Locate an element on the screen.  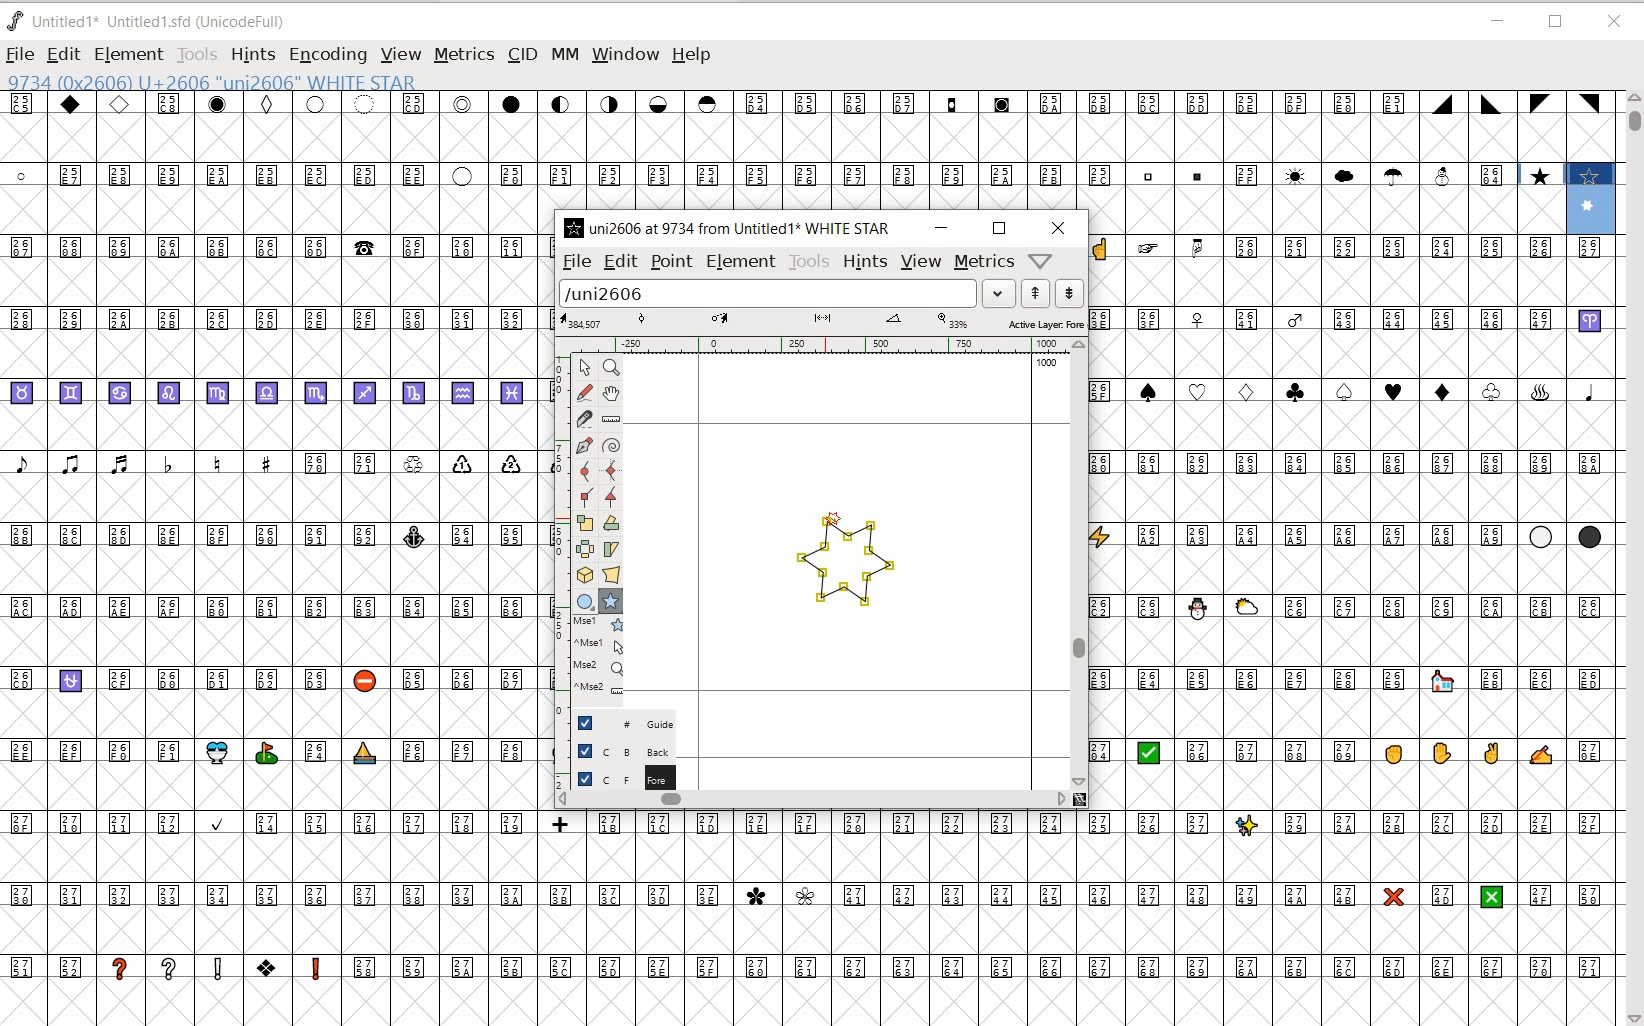
TOOLS is located at coordinates (808, 263).